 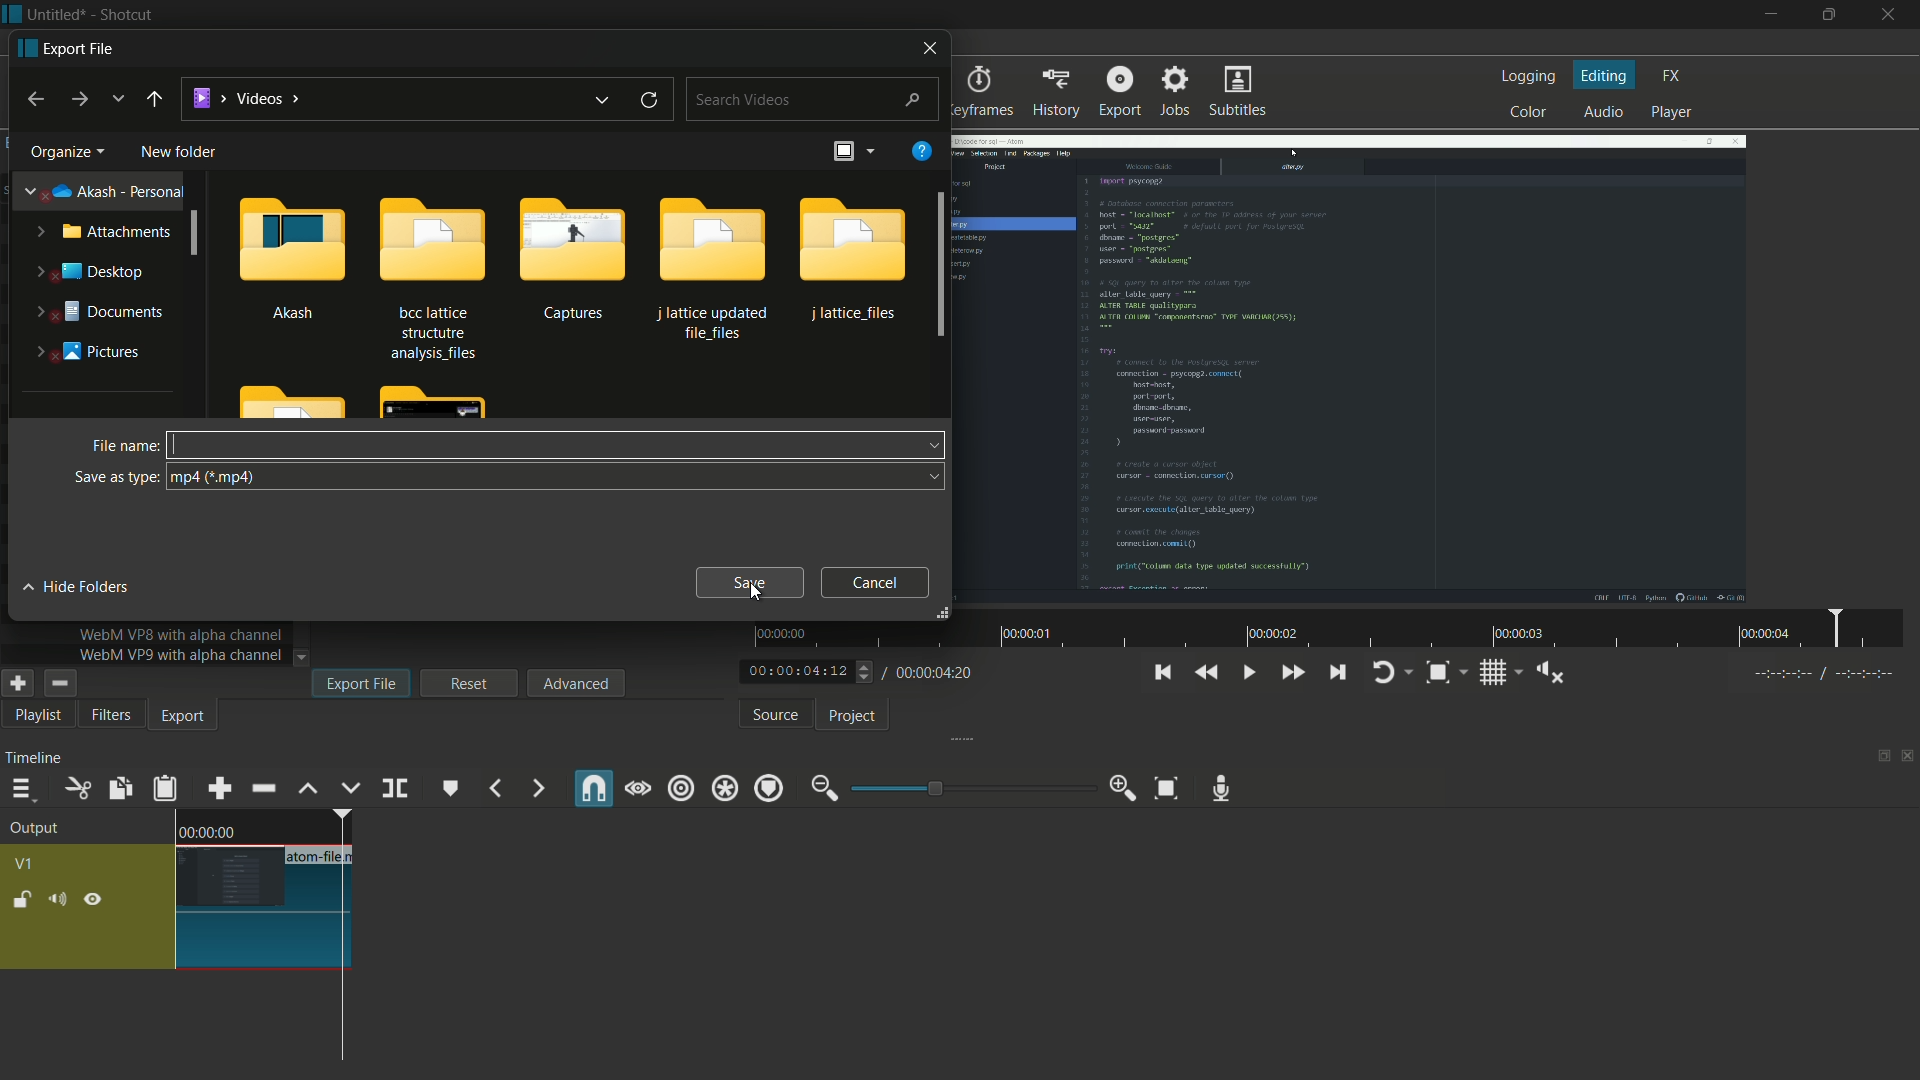 What do you see at coordinates (56, 901) in the screenshot?
I see `mute` at bounding box center [56, 901].